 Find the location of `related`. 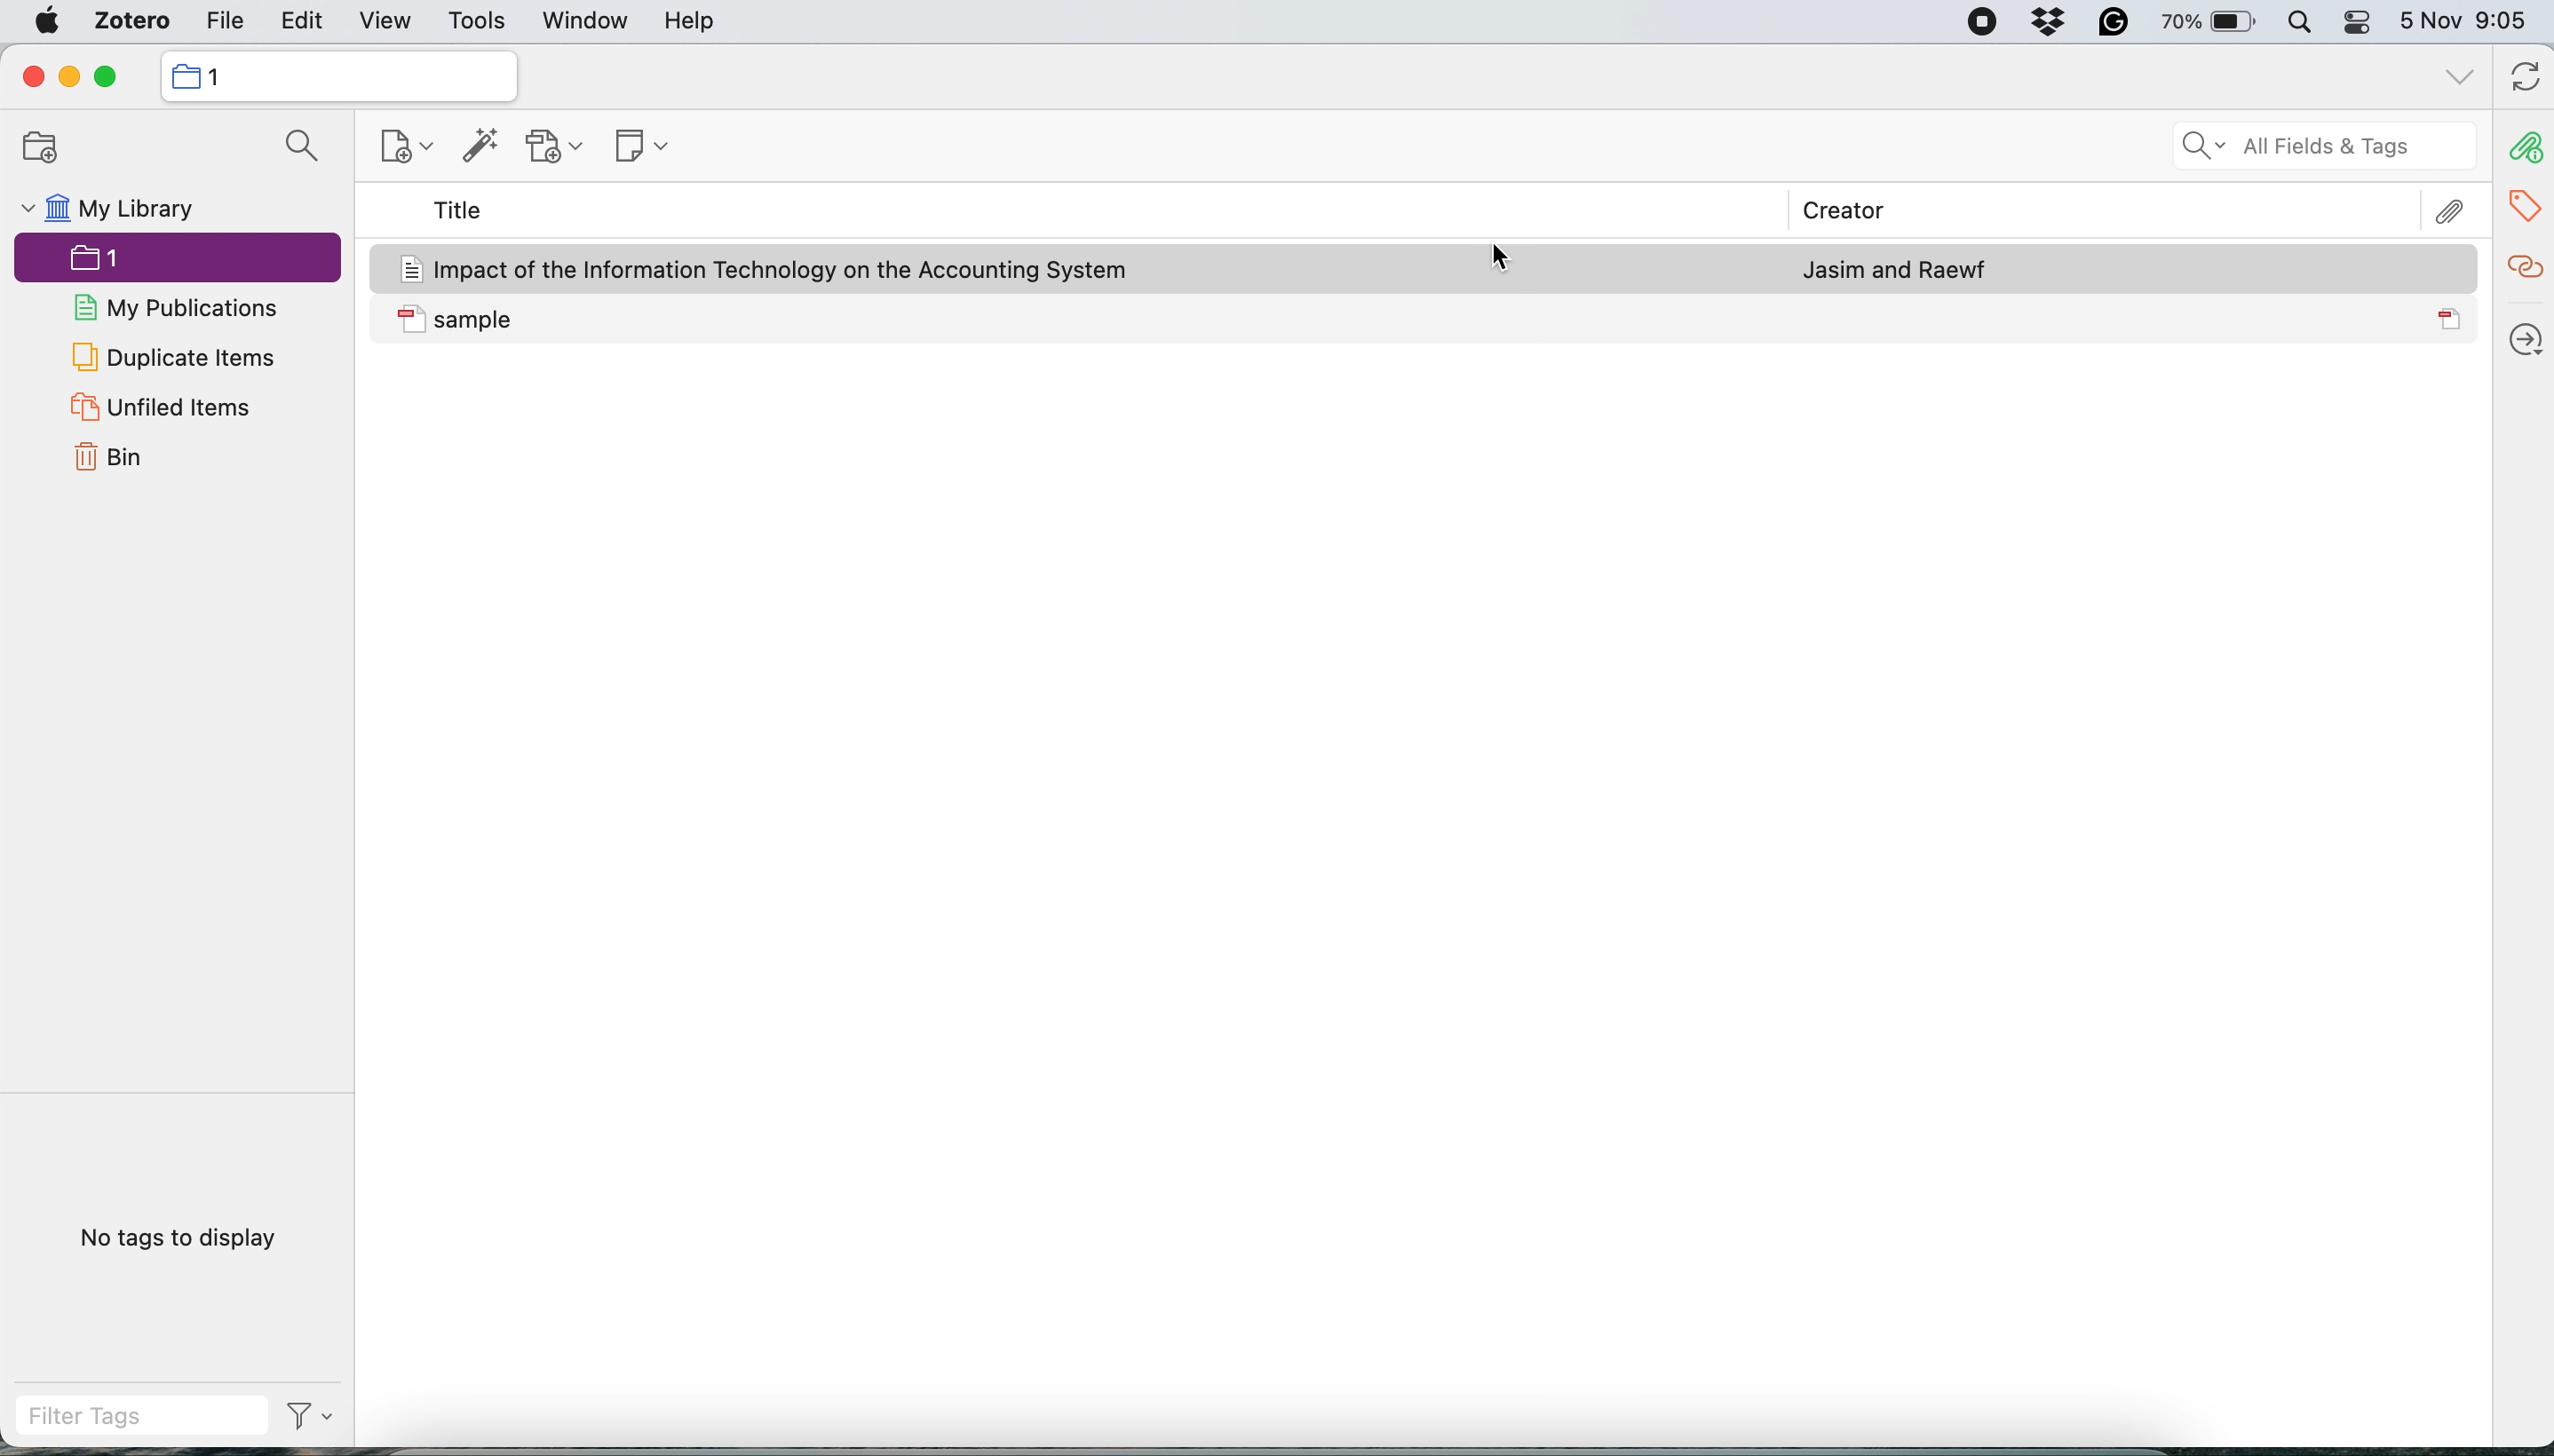

related is located at coordinates (2523, 264).